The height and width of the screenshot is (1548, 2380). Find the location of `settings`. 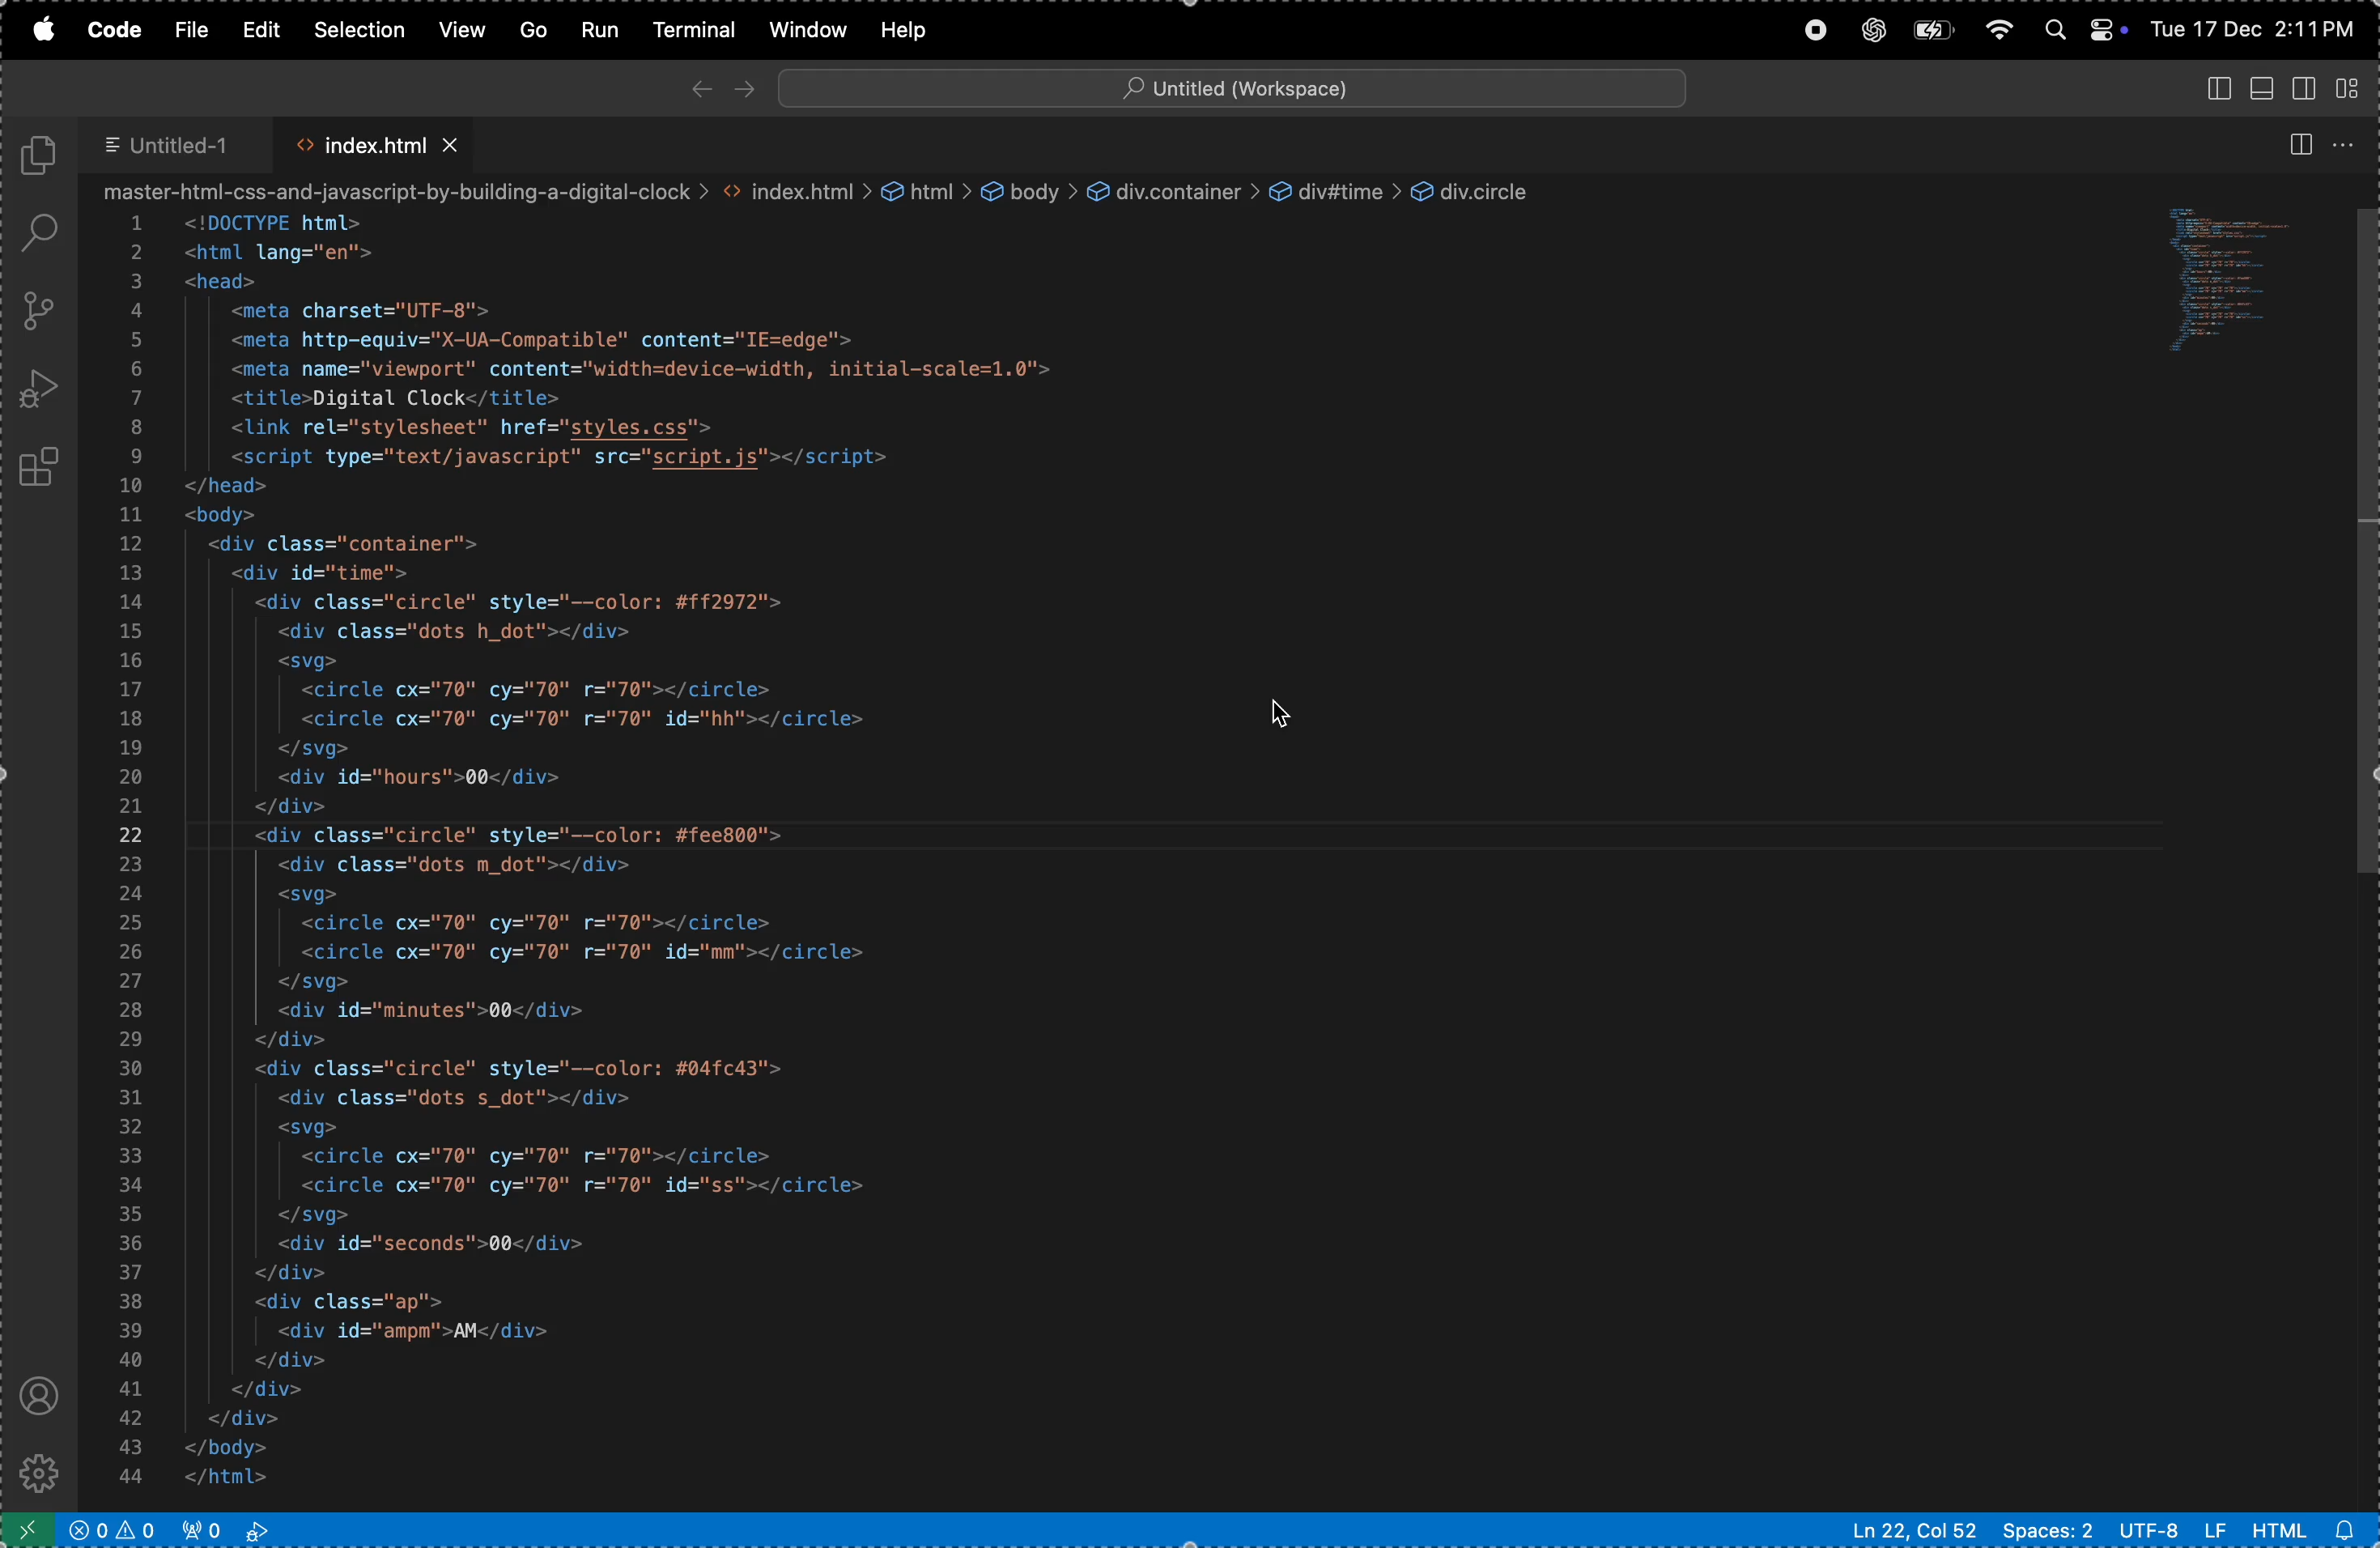

settings is located at coordinates (34, 1468).